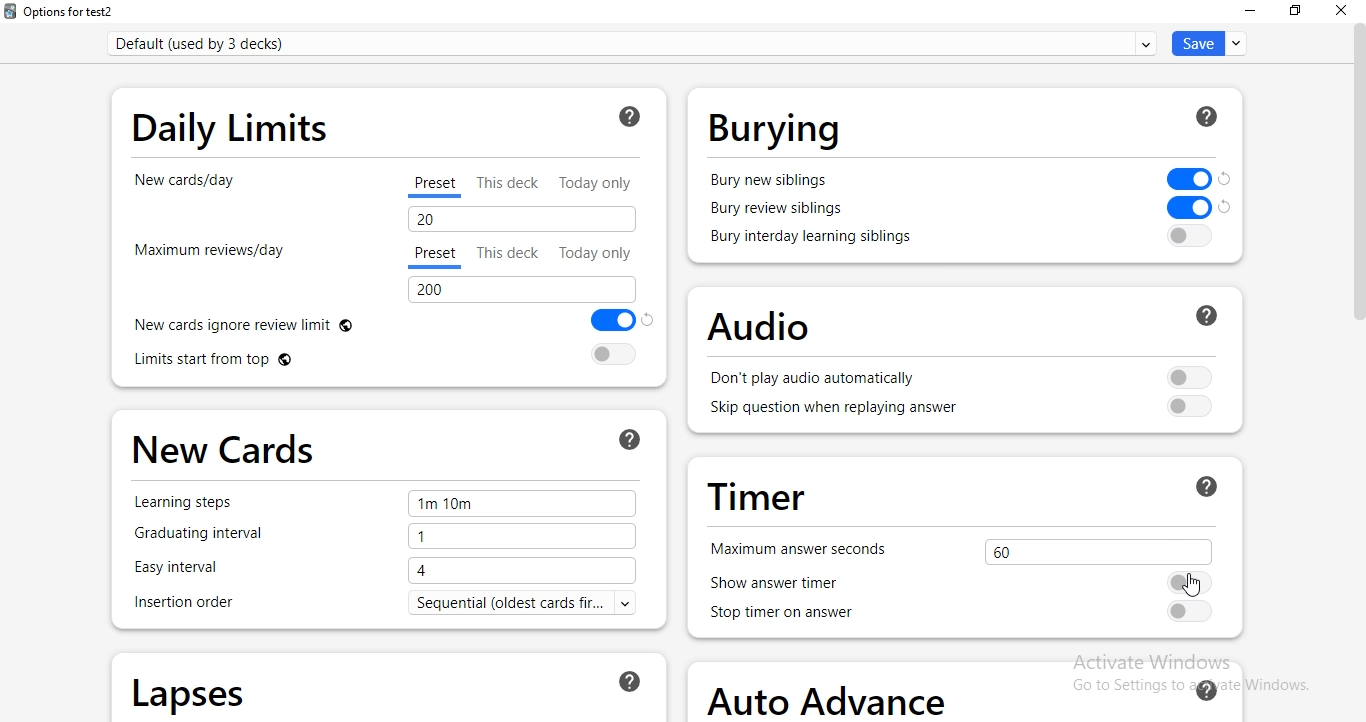 This screenshot has width=1366, height=722. Describe the element at coordinates (970, 328) in the screenshot. I see `audio` at that location.